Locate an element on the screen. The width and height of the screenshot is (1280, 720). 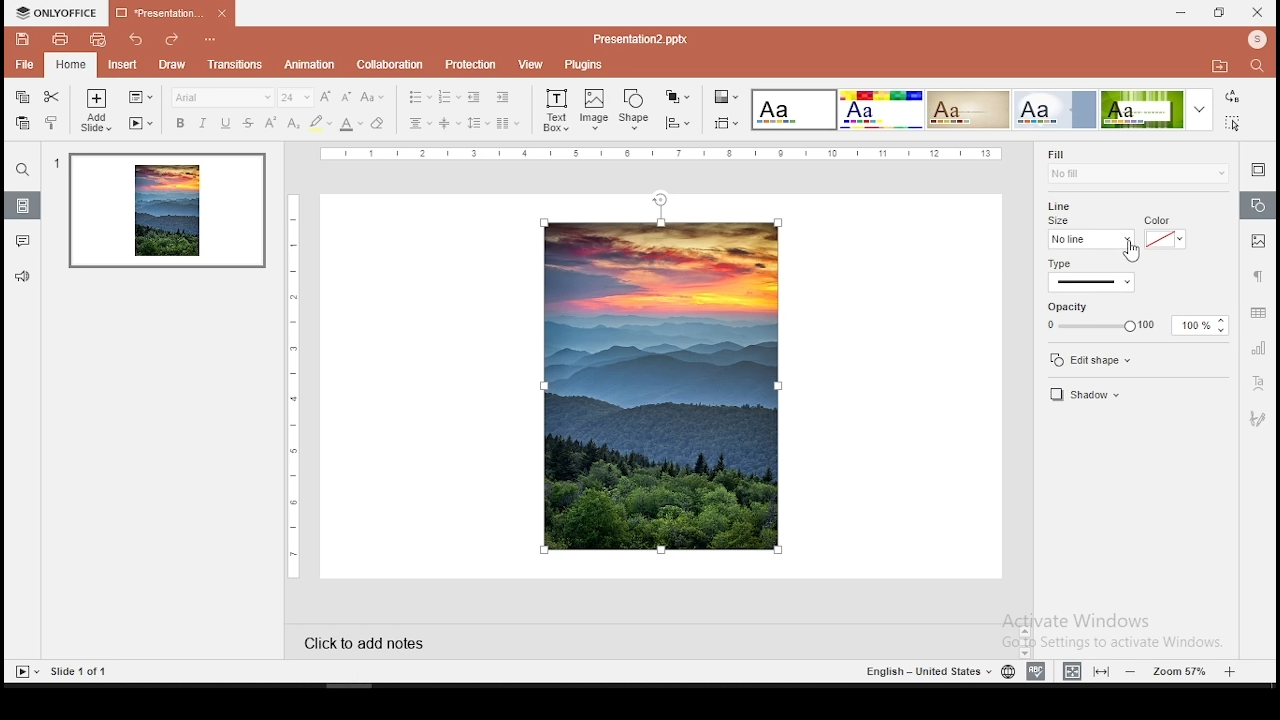
decrease font size is located at coordinates (346, 97).